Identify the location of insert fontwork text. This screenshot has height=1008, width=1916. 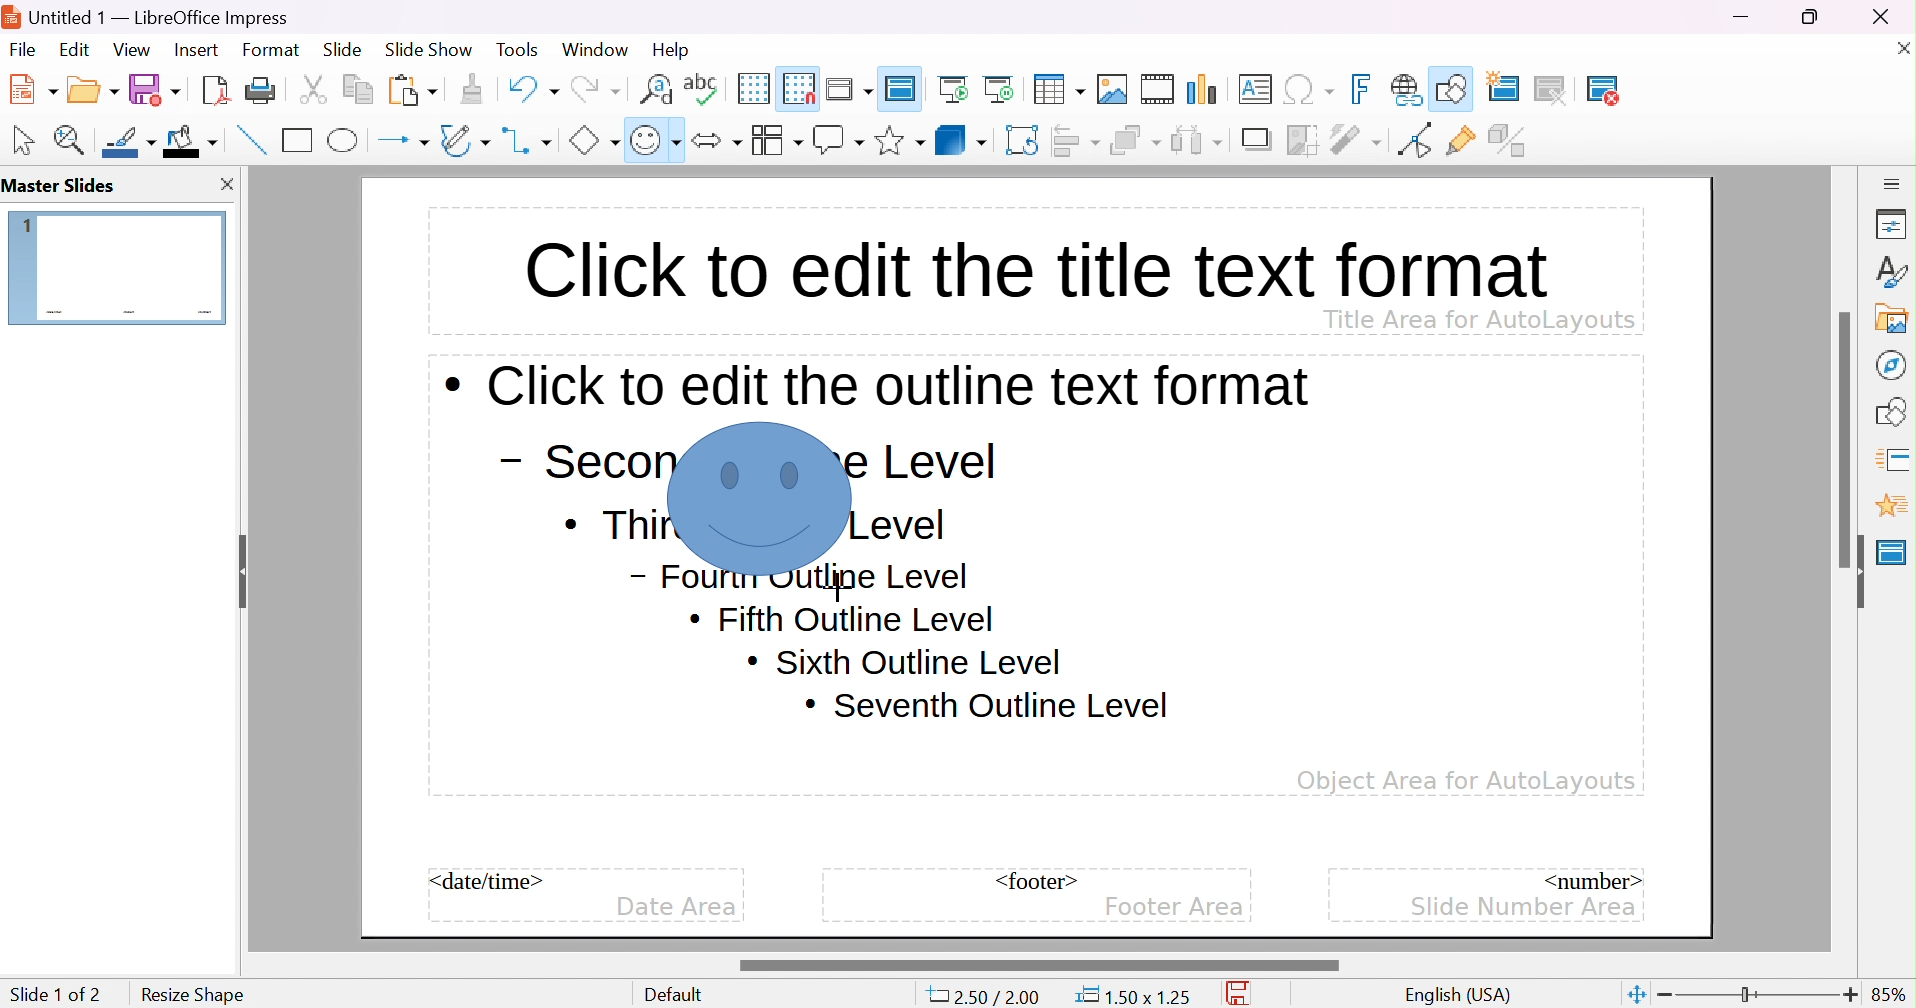
(1364, 89).